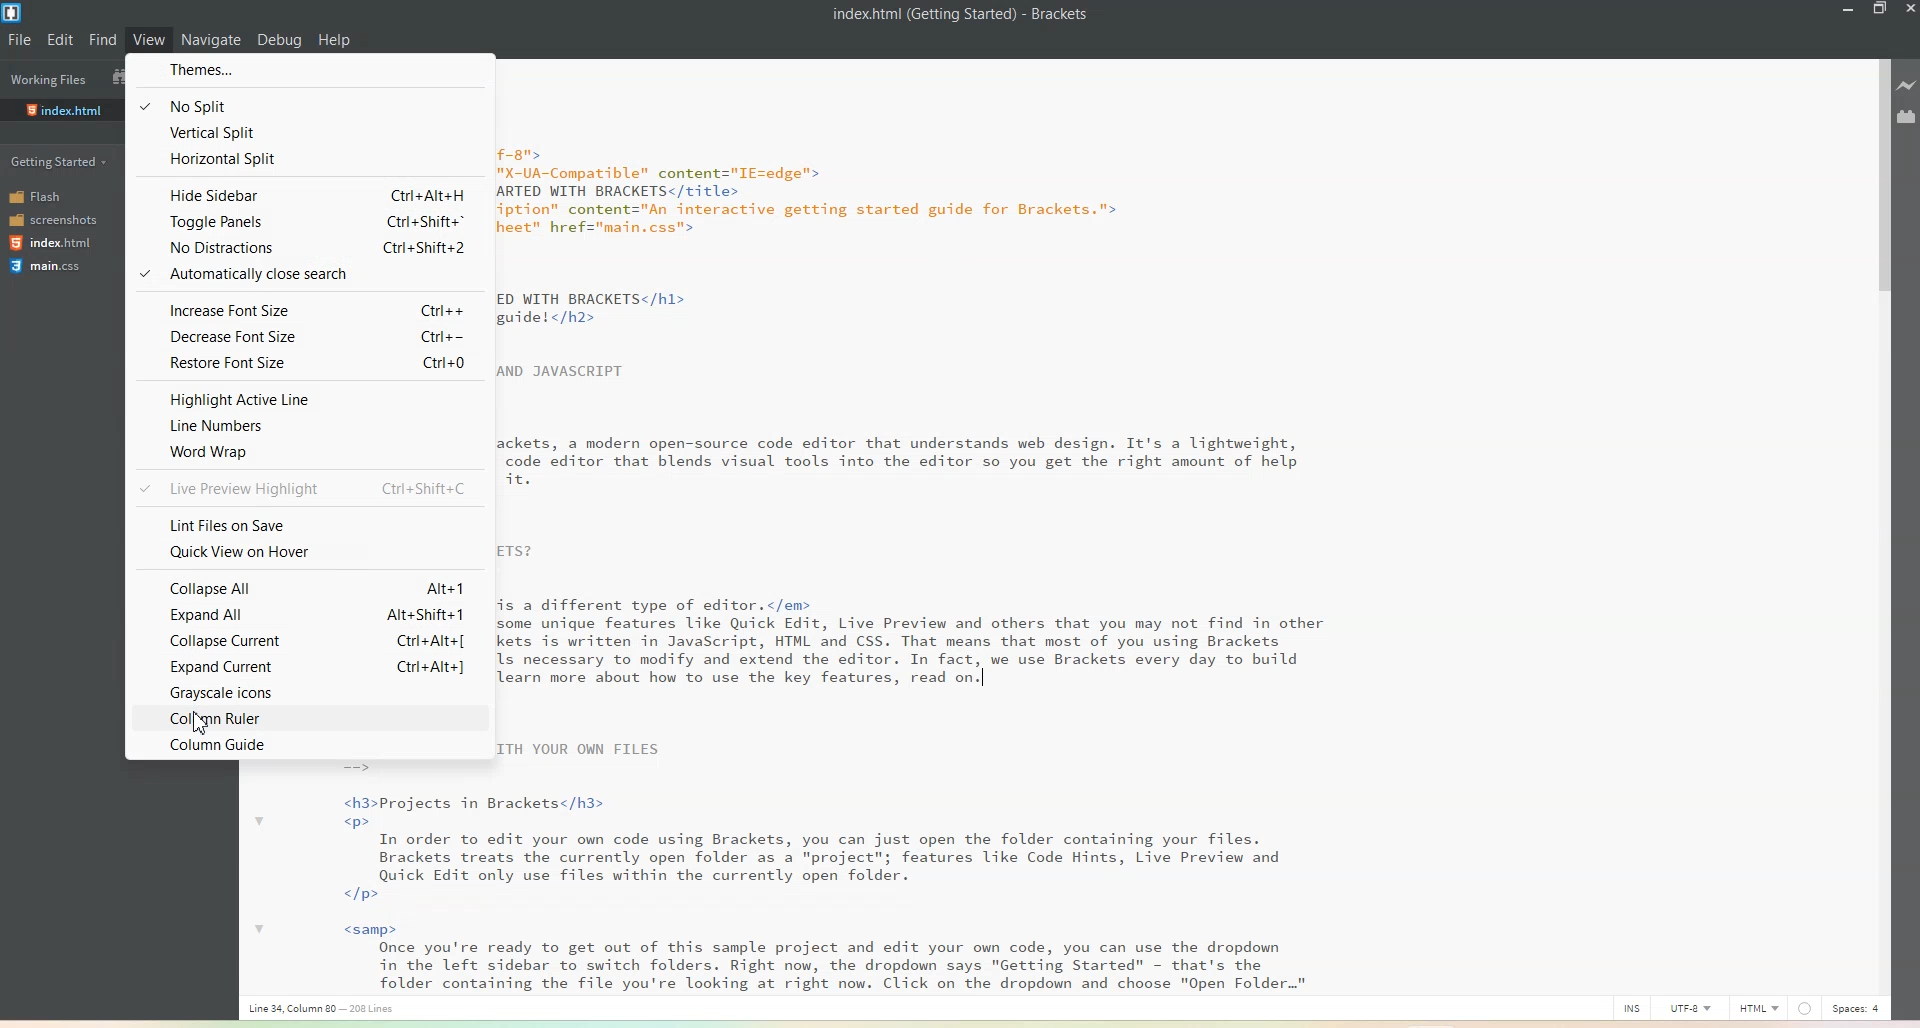 The image size is (1920, 1028). I want to click on View, so click(149, 39).